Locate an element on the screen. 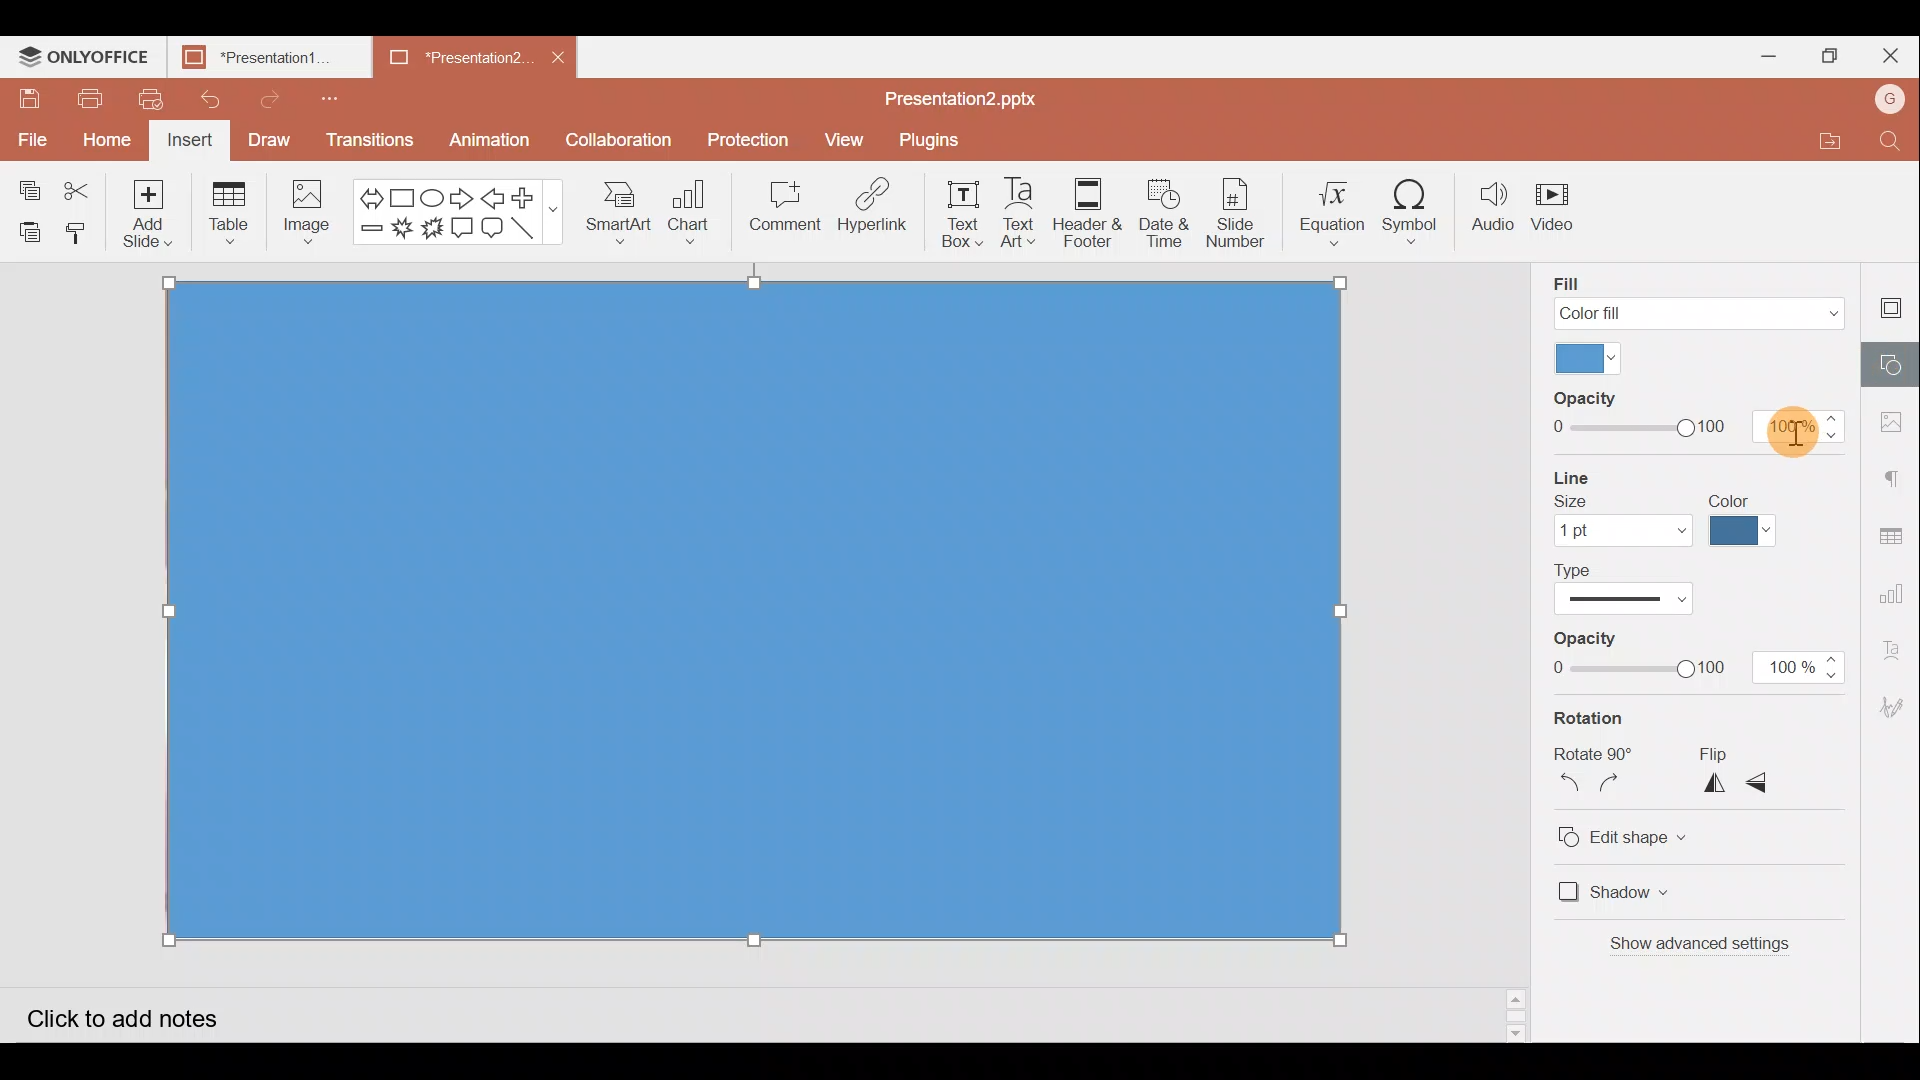 Image resolution: width=1920 pixels, height=1080 pixels. Show advanced settings is located at coordinates (1708, 947).